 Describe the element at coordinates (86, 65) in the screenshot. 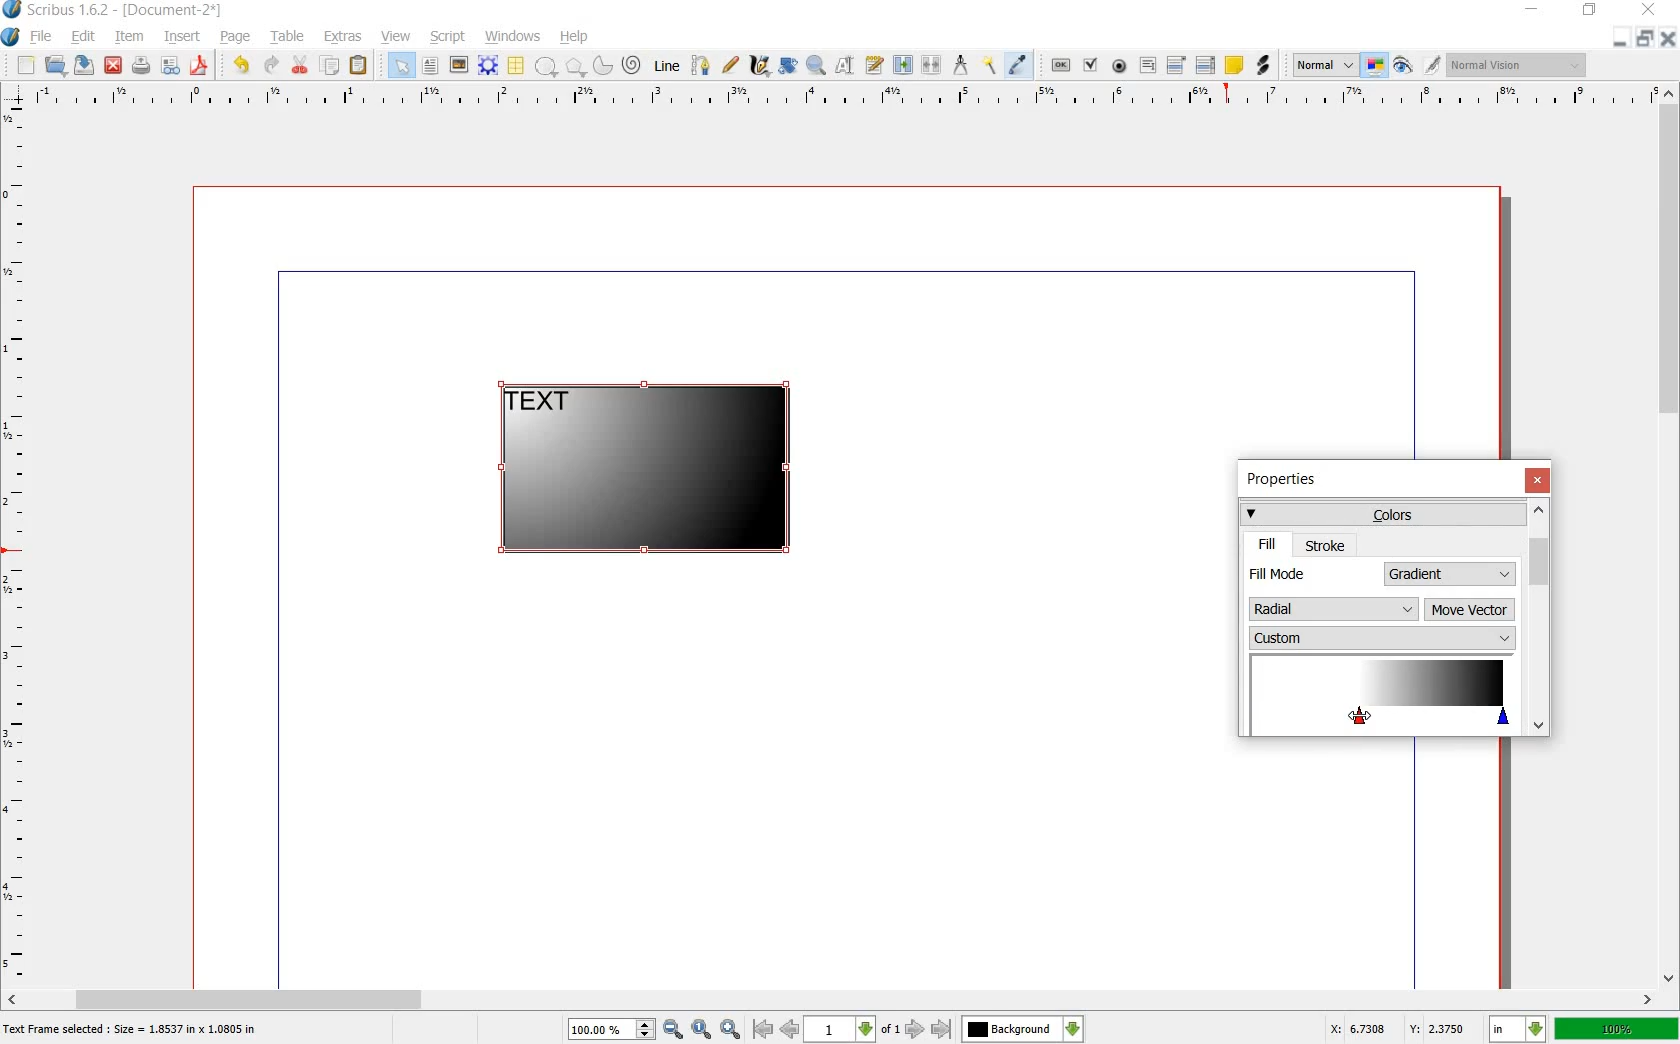

I see `save` at that location.